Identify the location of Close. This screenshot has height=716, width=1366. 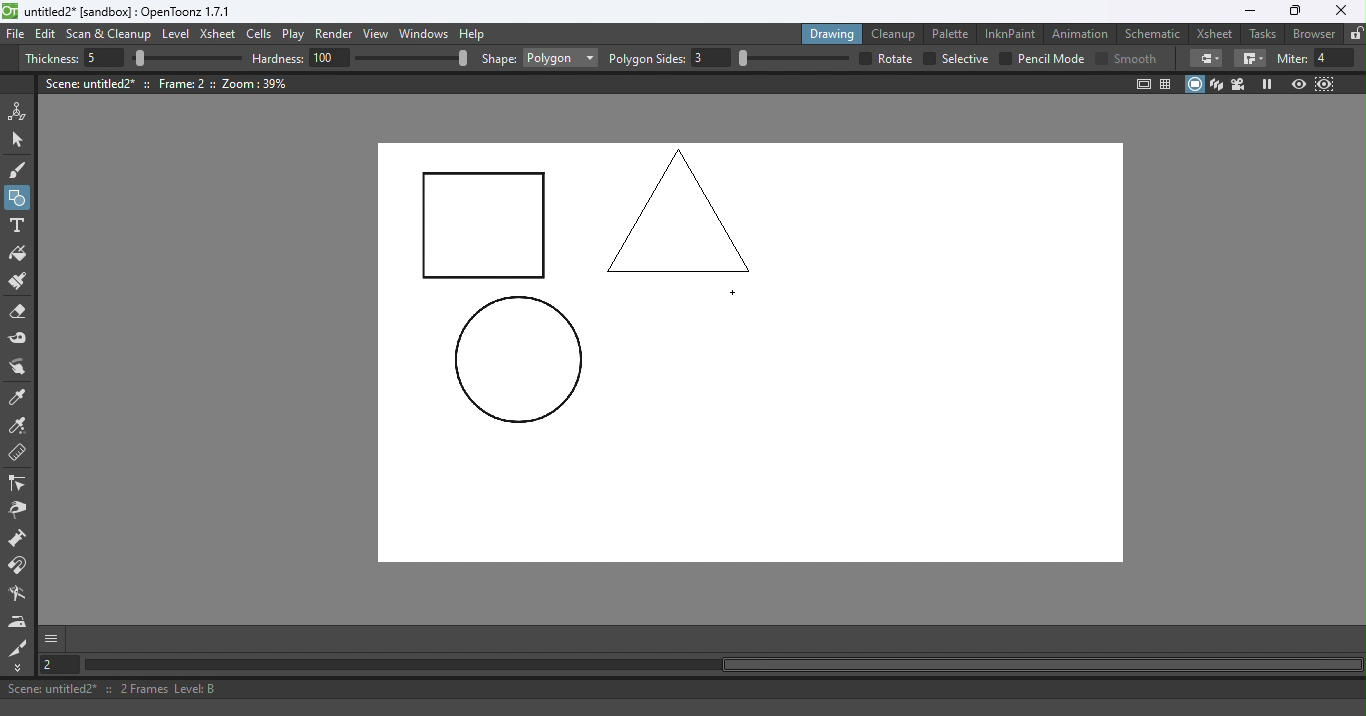
(1340, 11).